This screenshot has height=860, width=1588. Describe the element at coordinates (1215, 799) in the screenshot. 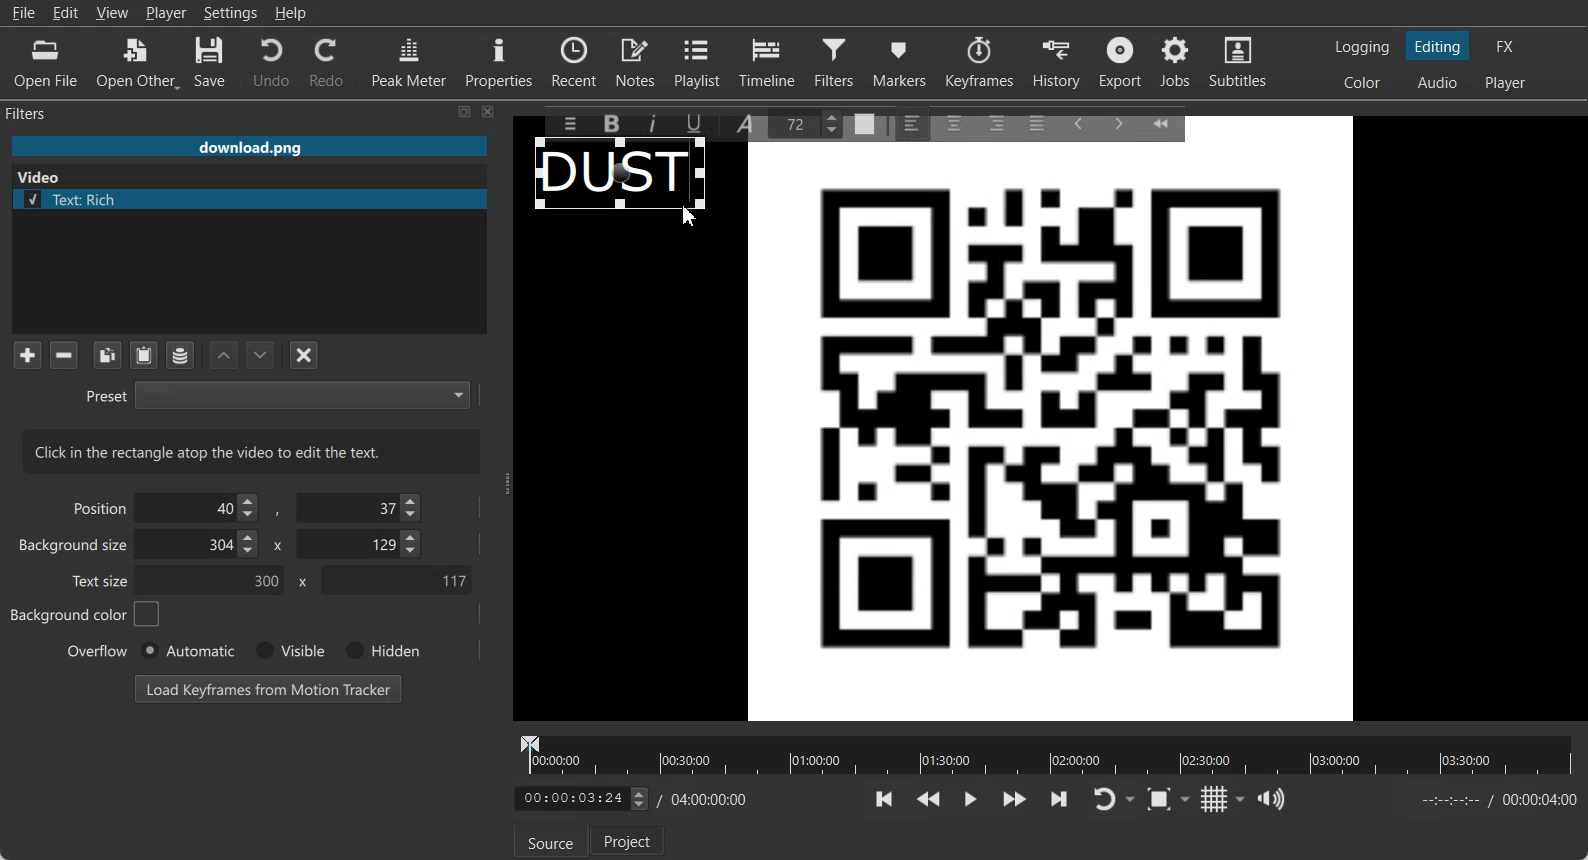

I see `Toggle grid display on the player` at that location.